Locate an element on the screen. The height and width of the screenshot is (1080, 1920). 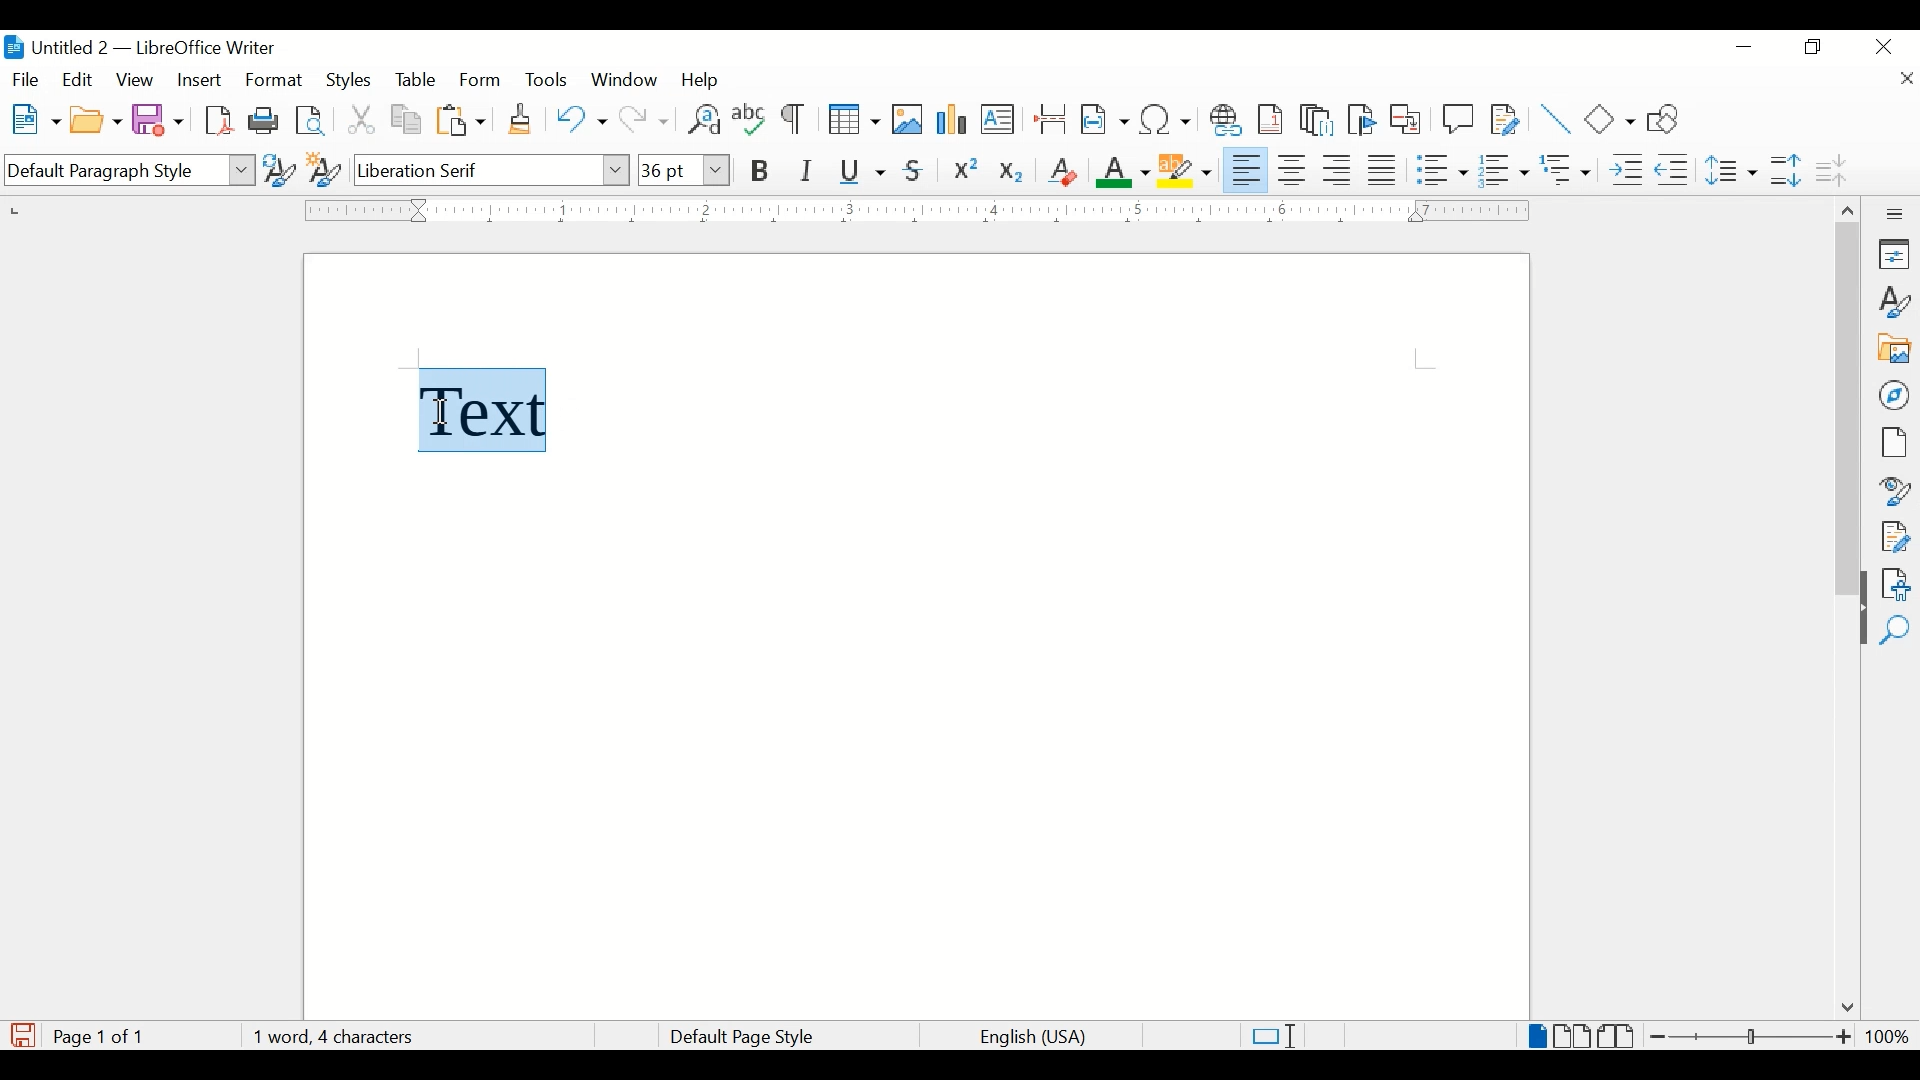
insert chart is located at coordinates (954, 121).